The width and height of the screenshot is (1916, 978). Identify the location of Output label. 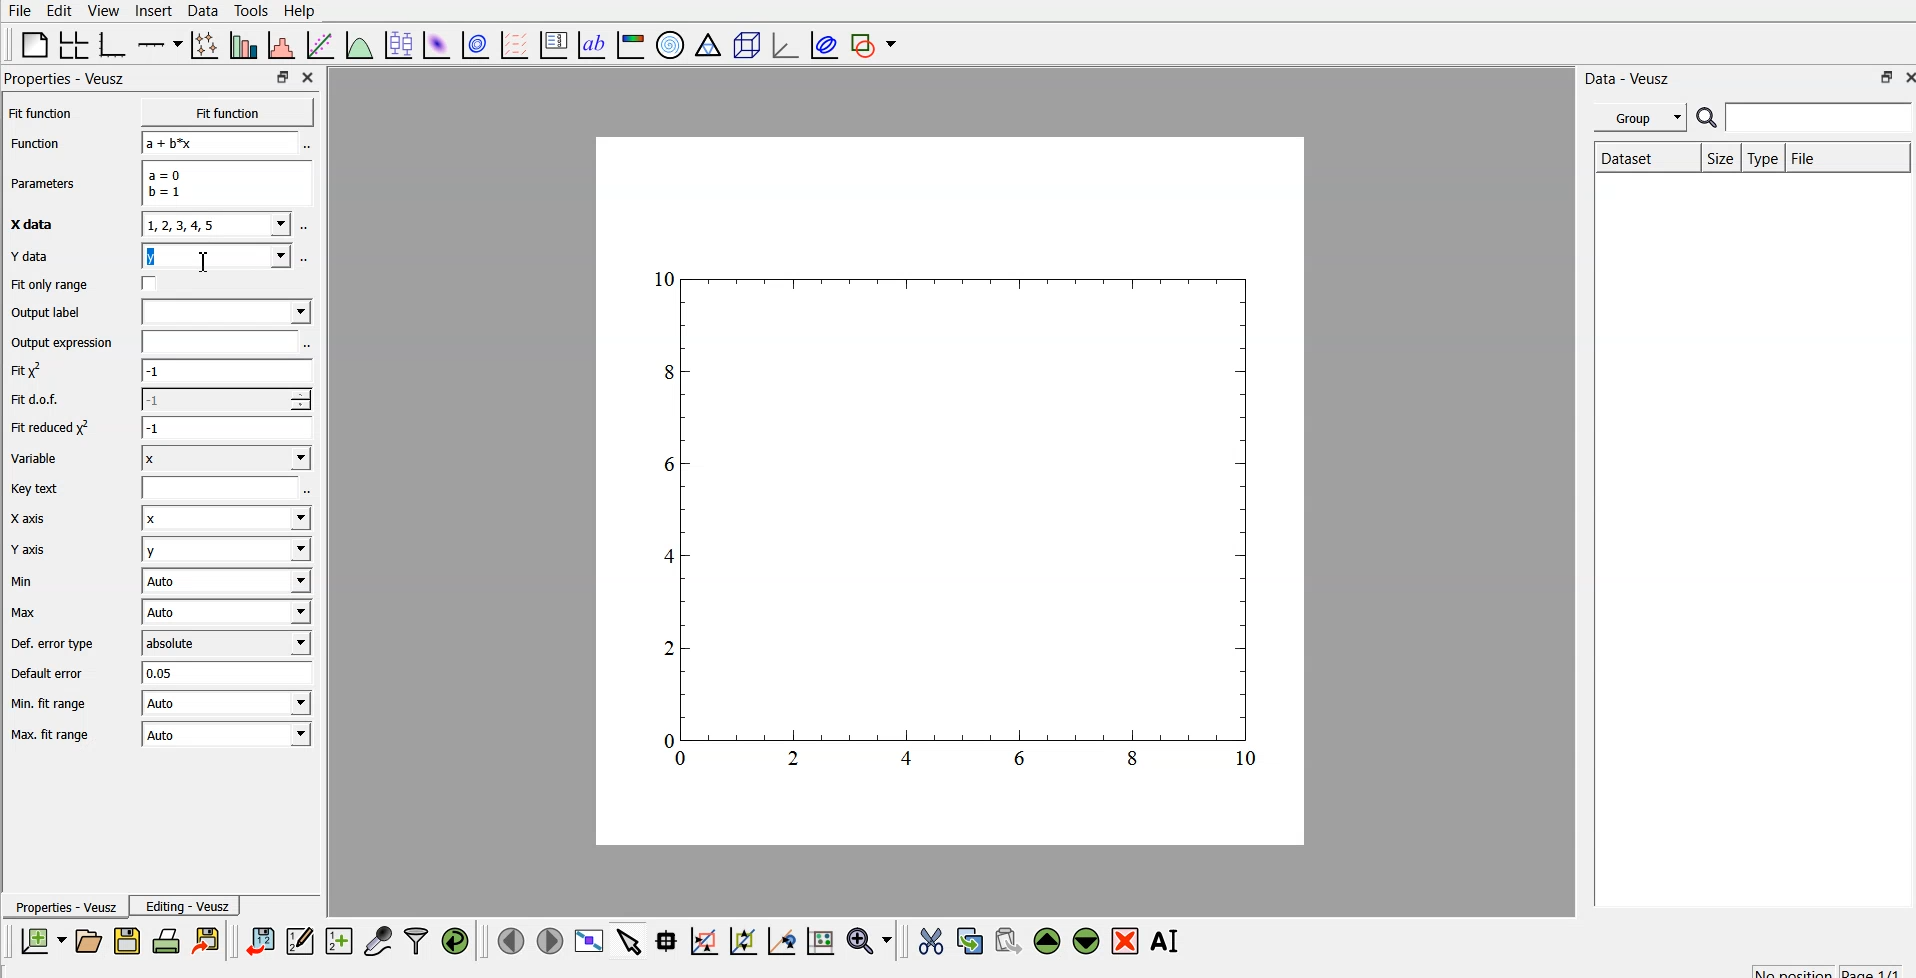
(62, 312).